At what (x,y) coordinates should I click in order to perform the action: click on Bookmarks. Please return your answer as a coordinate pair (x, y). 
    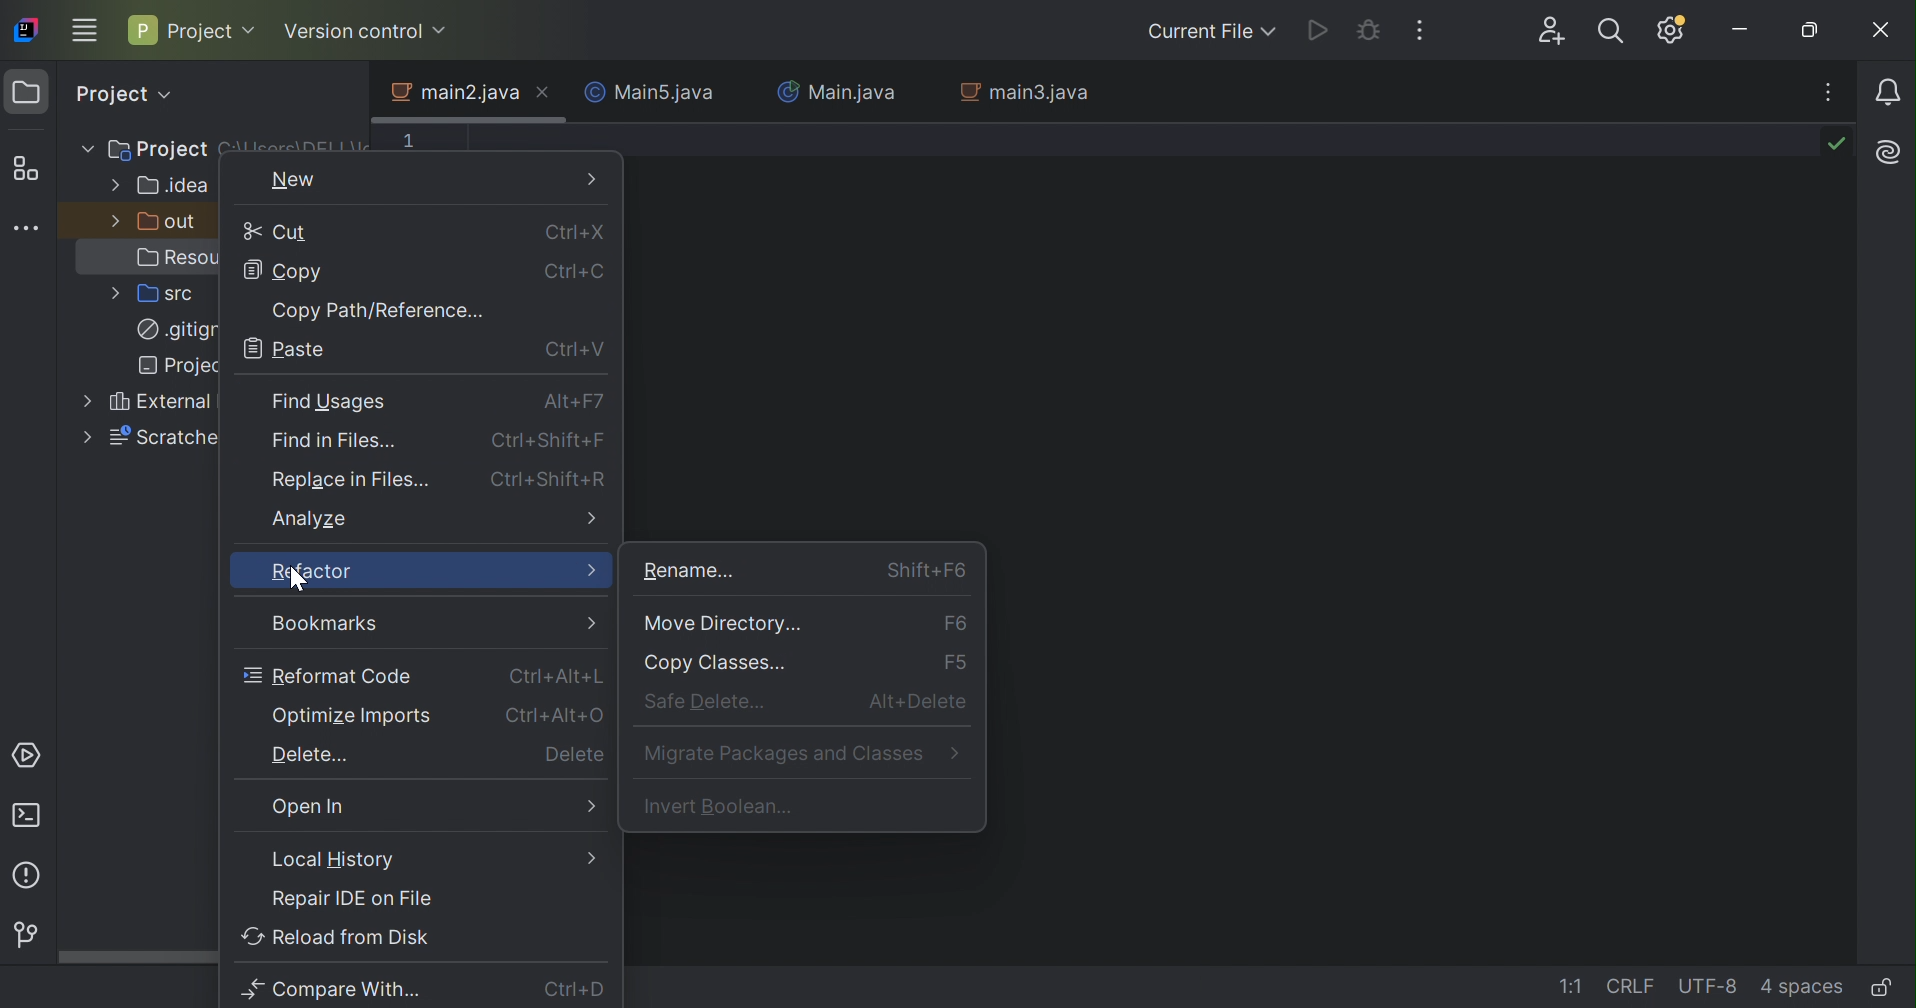
    Looking at the image, I should click on (326, 622).